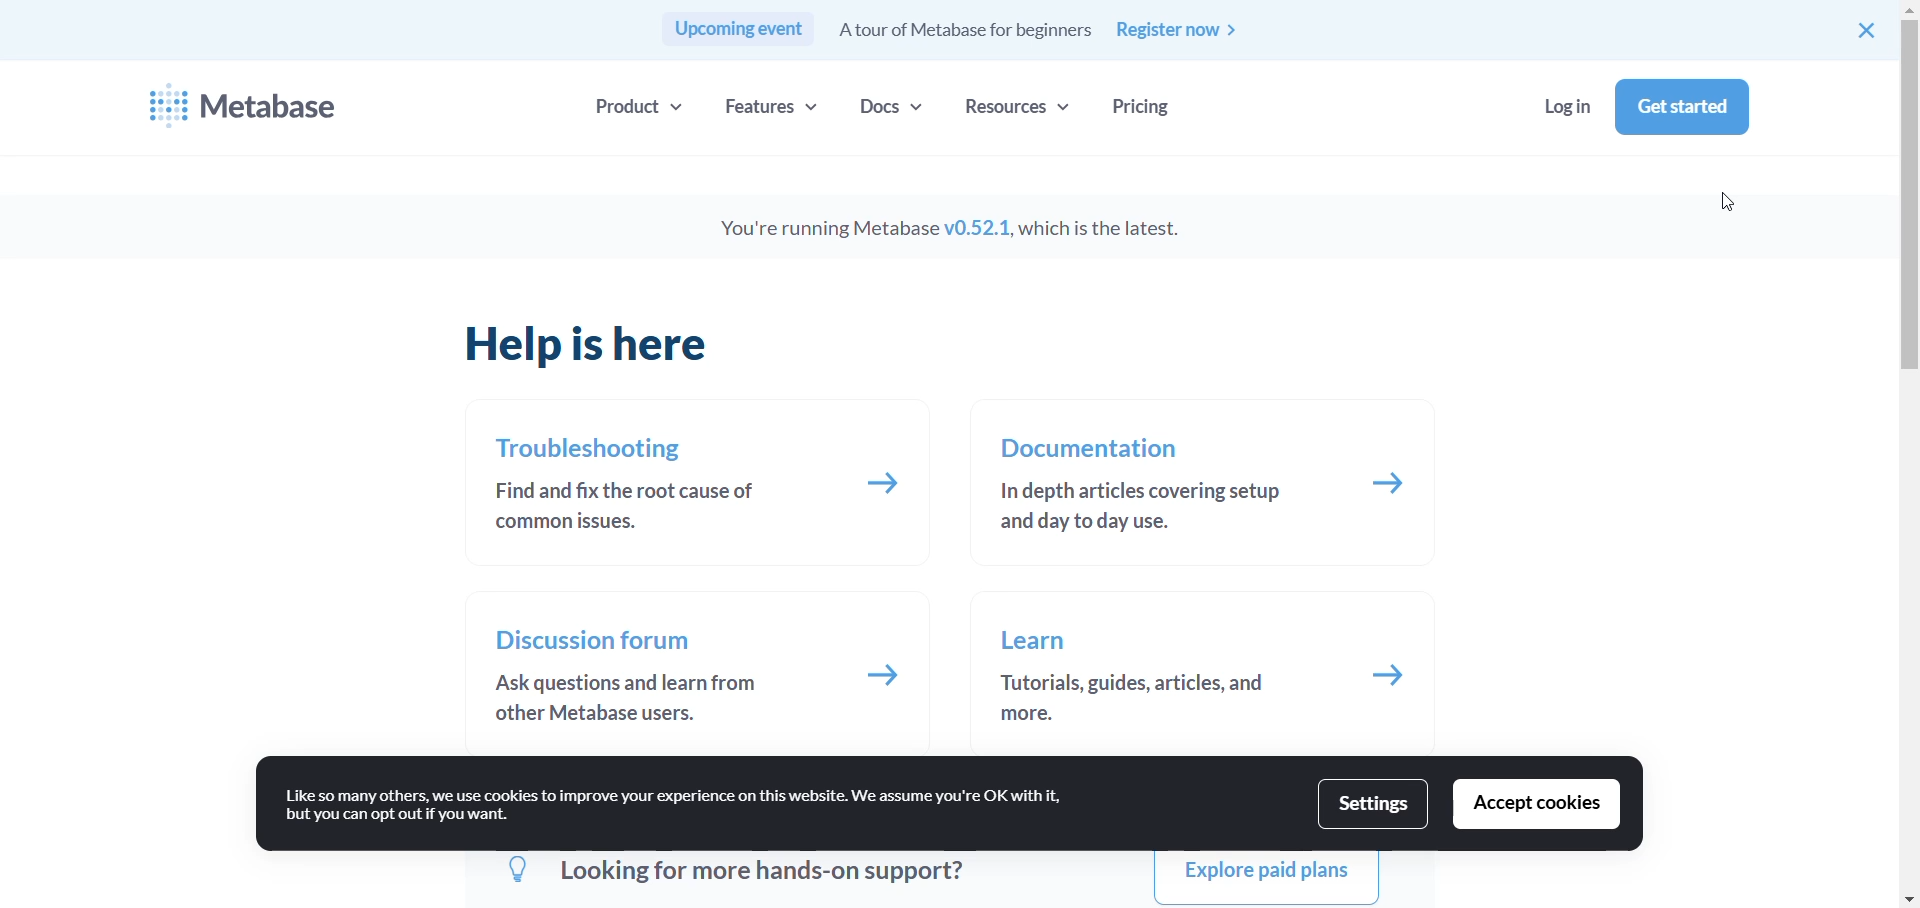  What do you see at coordinates (737, 30) in the screenshot?
I see `Upcoming event` at bounding box center [737, 30].